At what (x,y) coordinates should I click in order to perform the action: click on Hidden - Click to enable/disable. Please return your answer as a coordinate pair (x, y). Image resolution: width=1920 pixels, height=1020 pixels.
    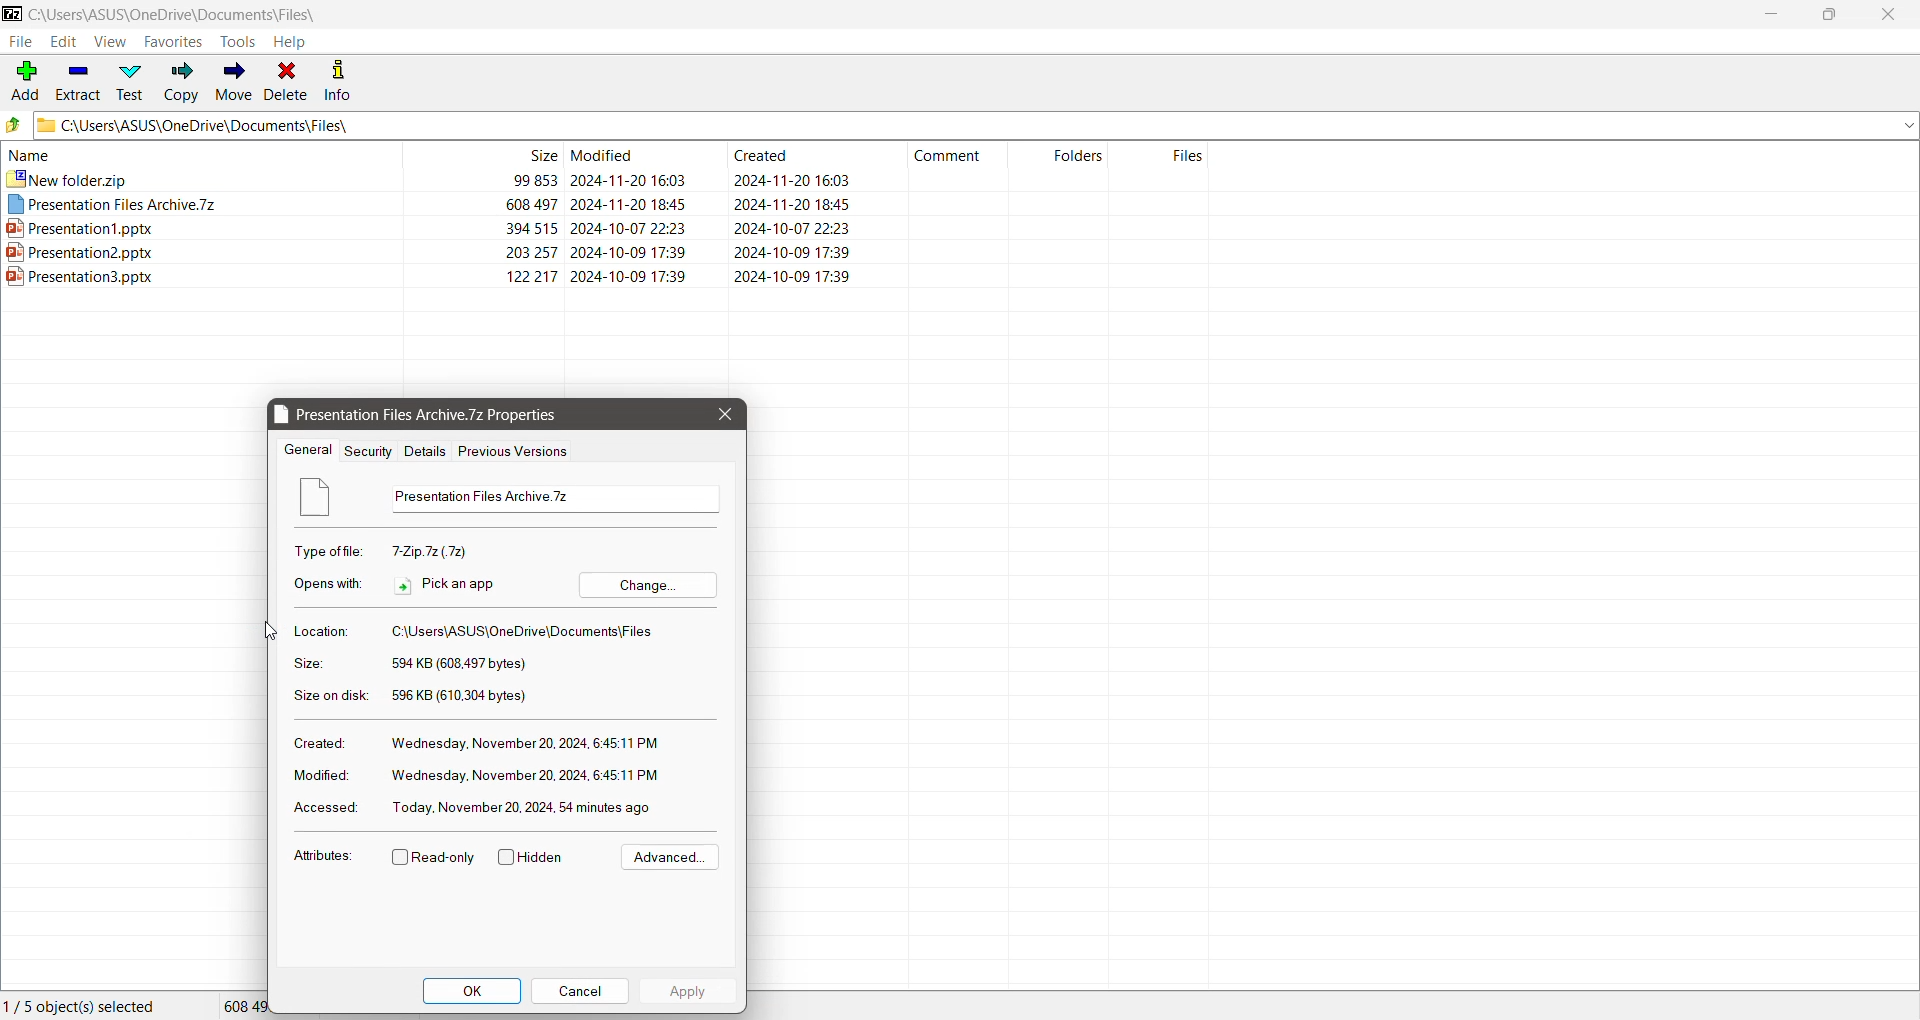
    Looking at the image, I should click on (531, 856).